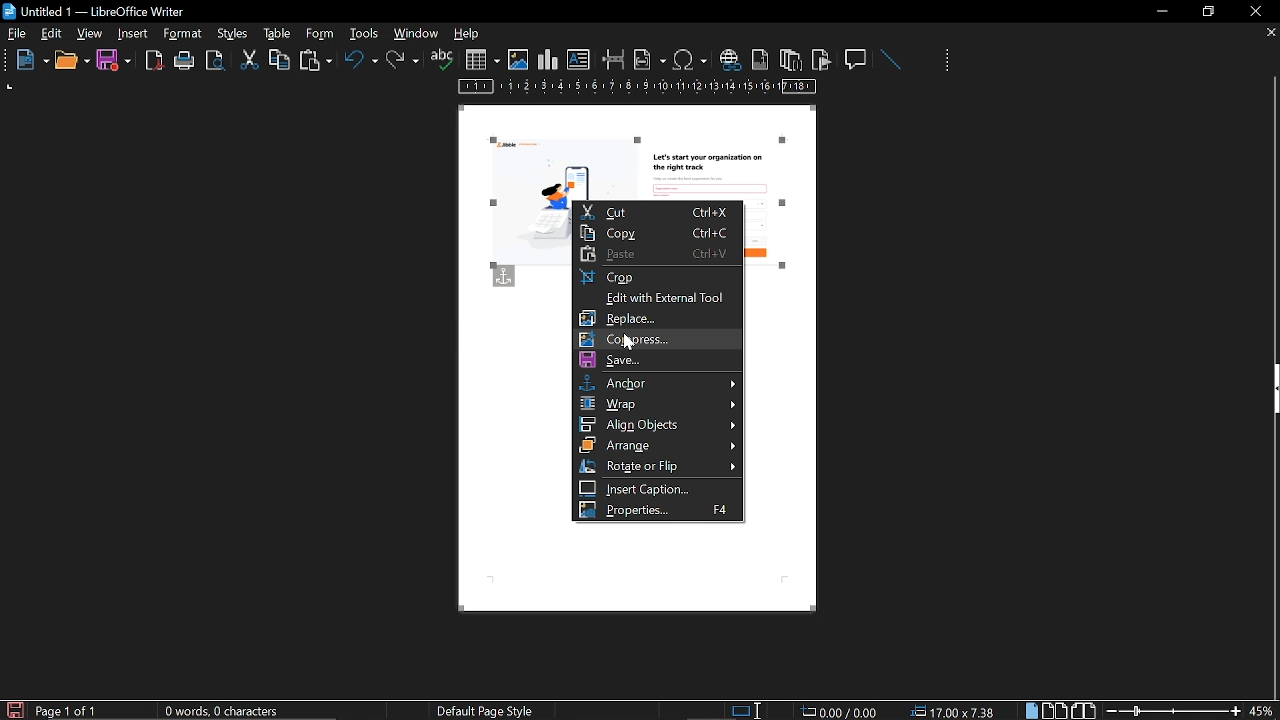 The height and width of the screenshot is (720, 1280). What do you see at coordinates (822, 60) in the screenshot?
I see `insert bookmark` at bounding box center [822, 60].